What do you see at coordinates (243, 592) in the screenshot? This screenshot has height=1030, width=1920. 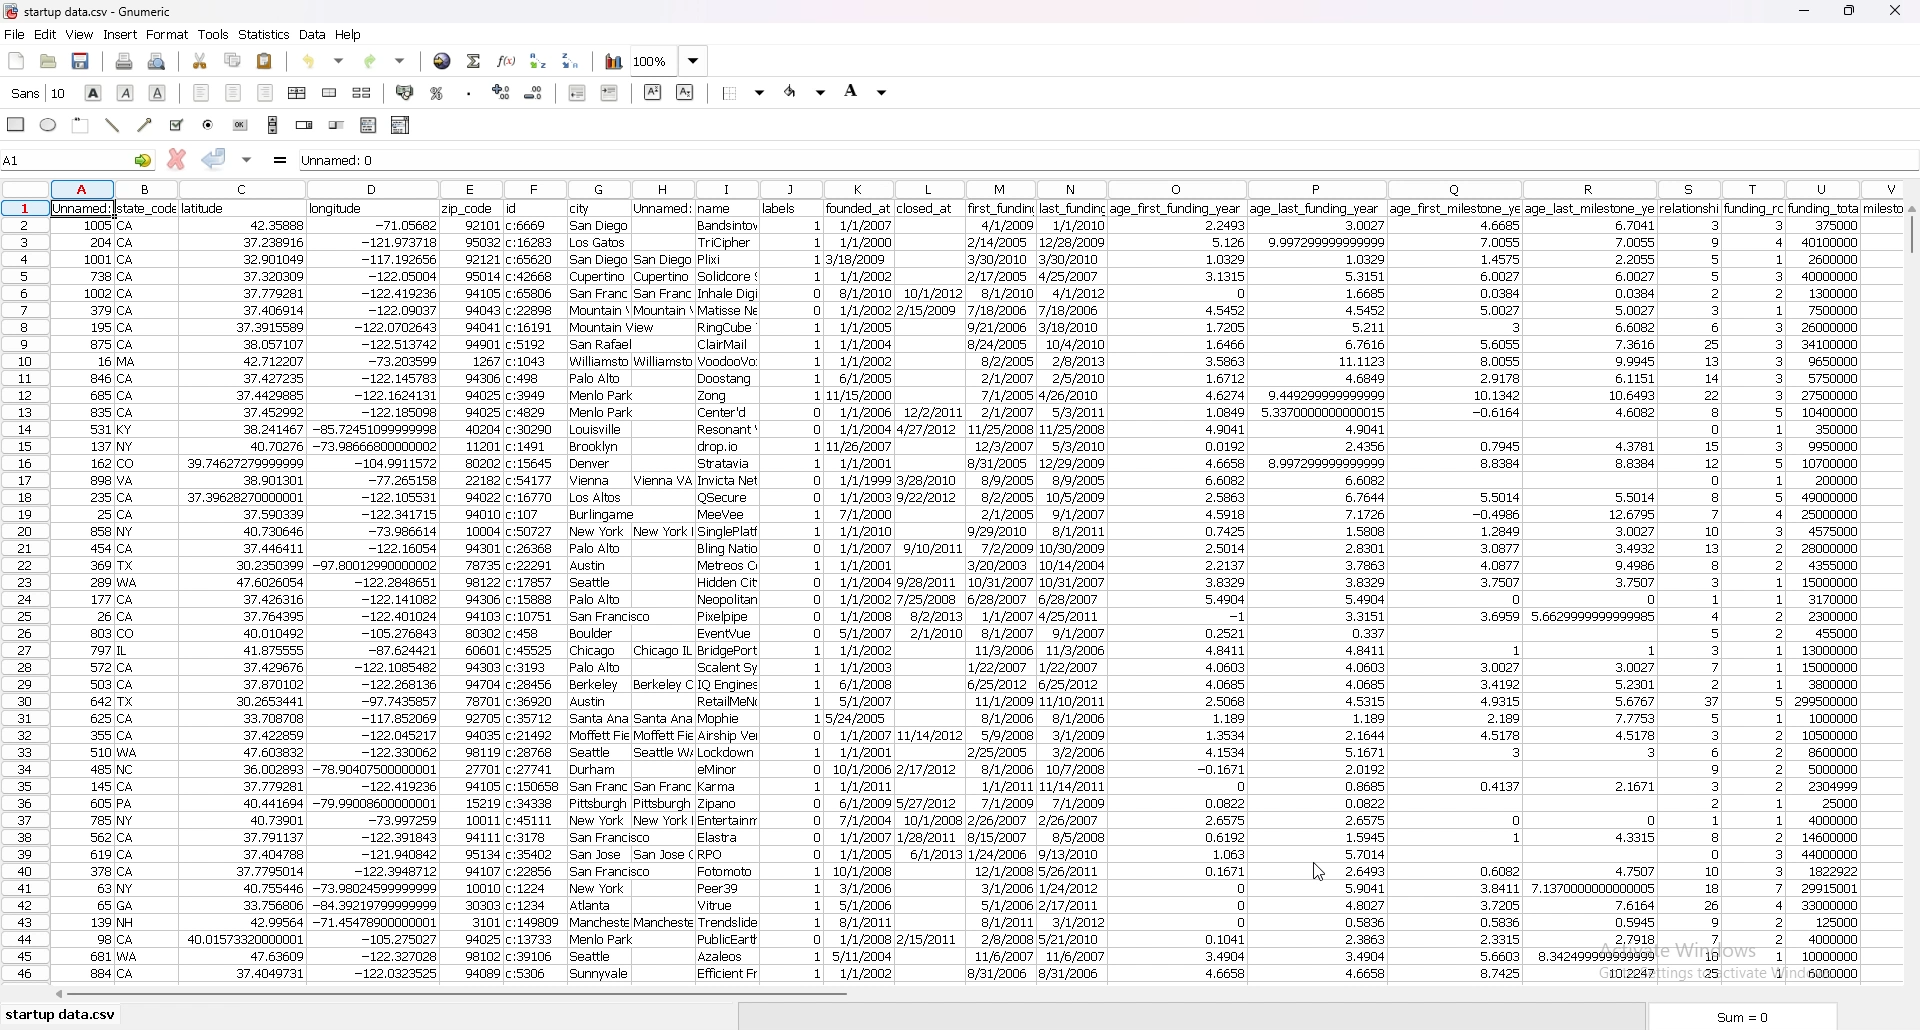 I see `data` at bounding box center [243, 592].